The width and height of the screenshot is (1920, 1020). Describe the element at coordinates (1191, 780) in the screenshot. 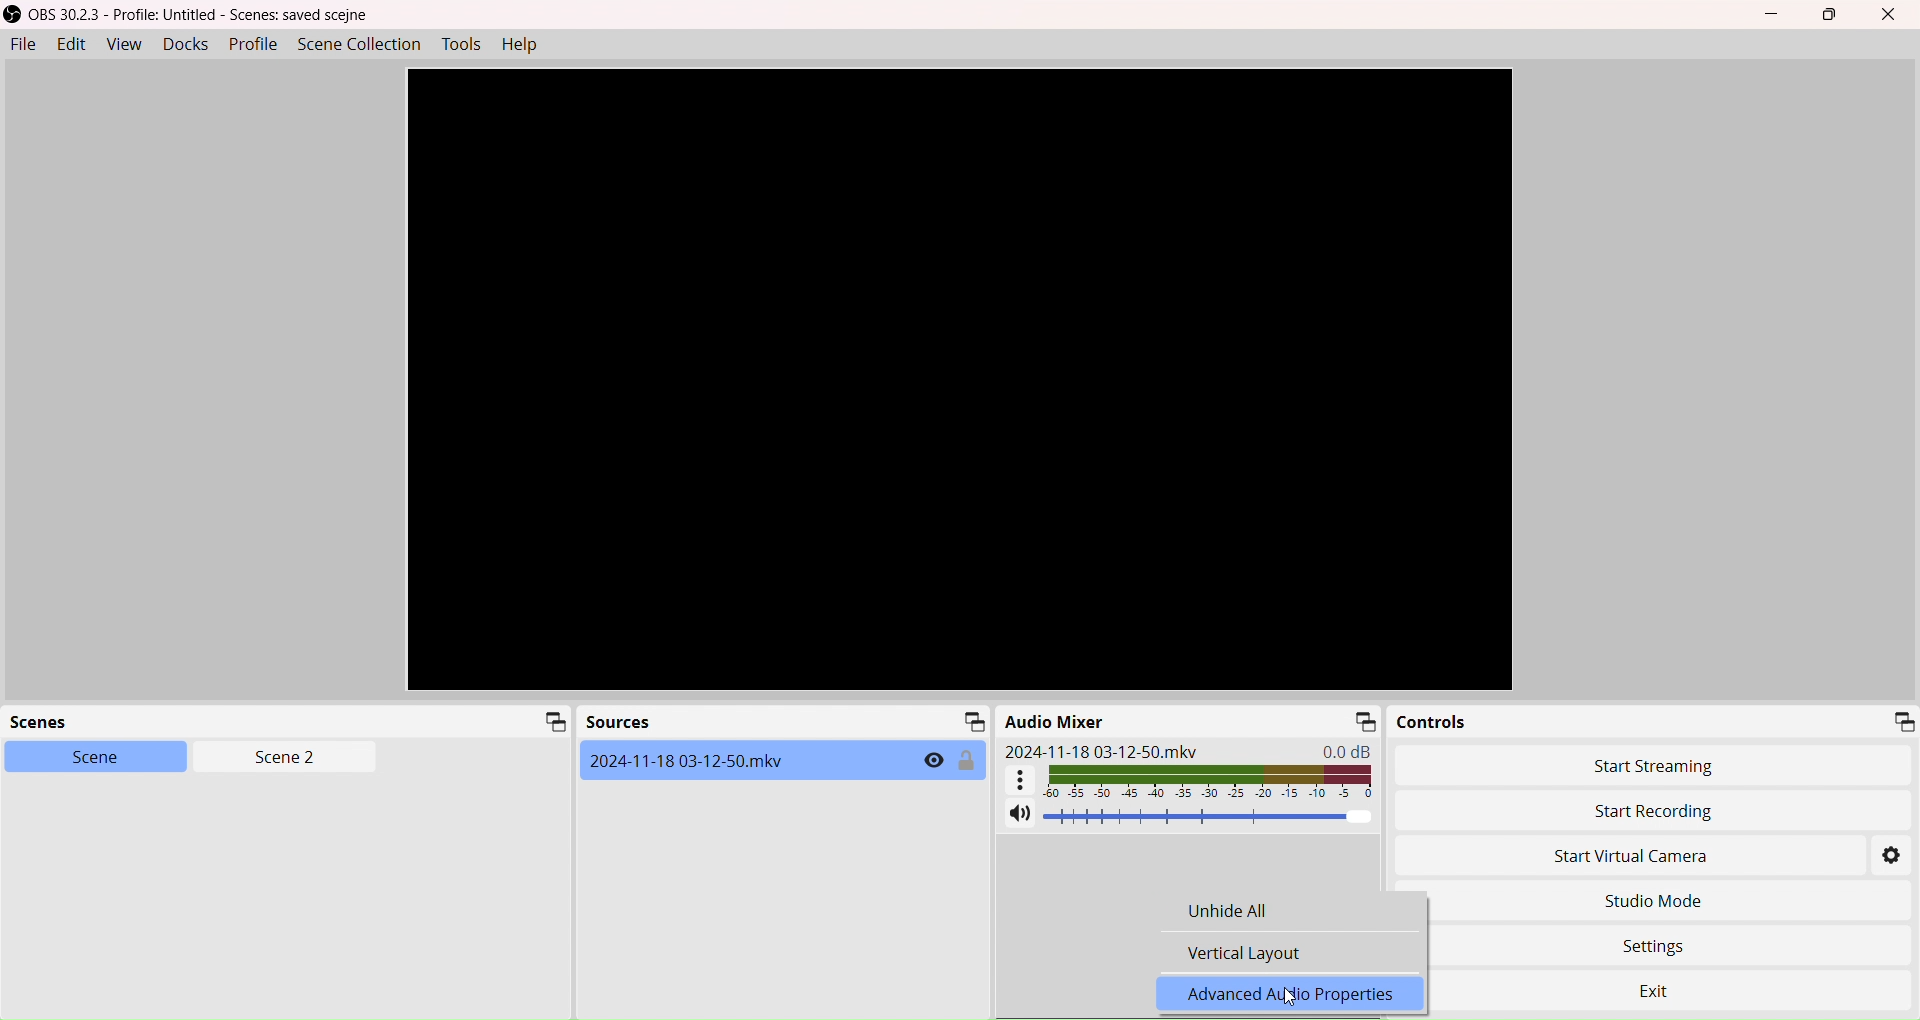

I see `Audio graph` at that location.